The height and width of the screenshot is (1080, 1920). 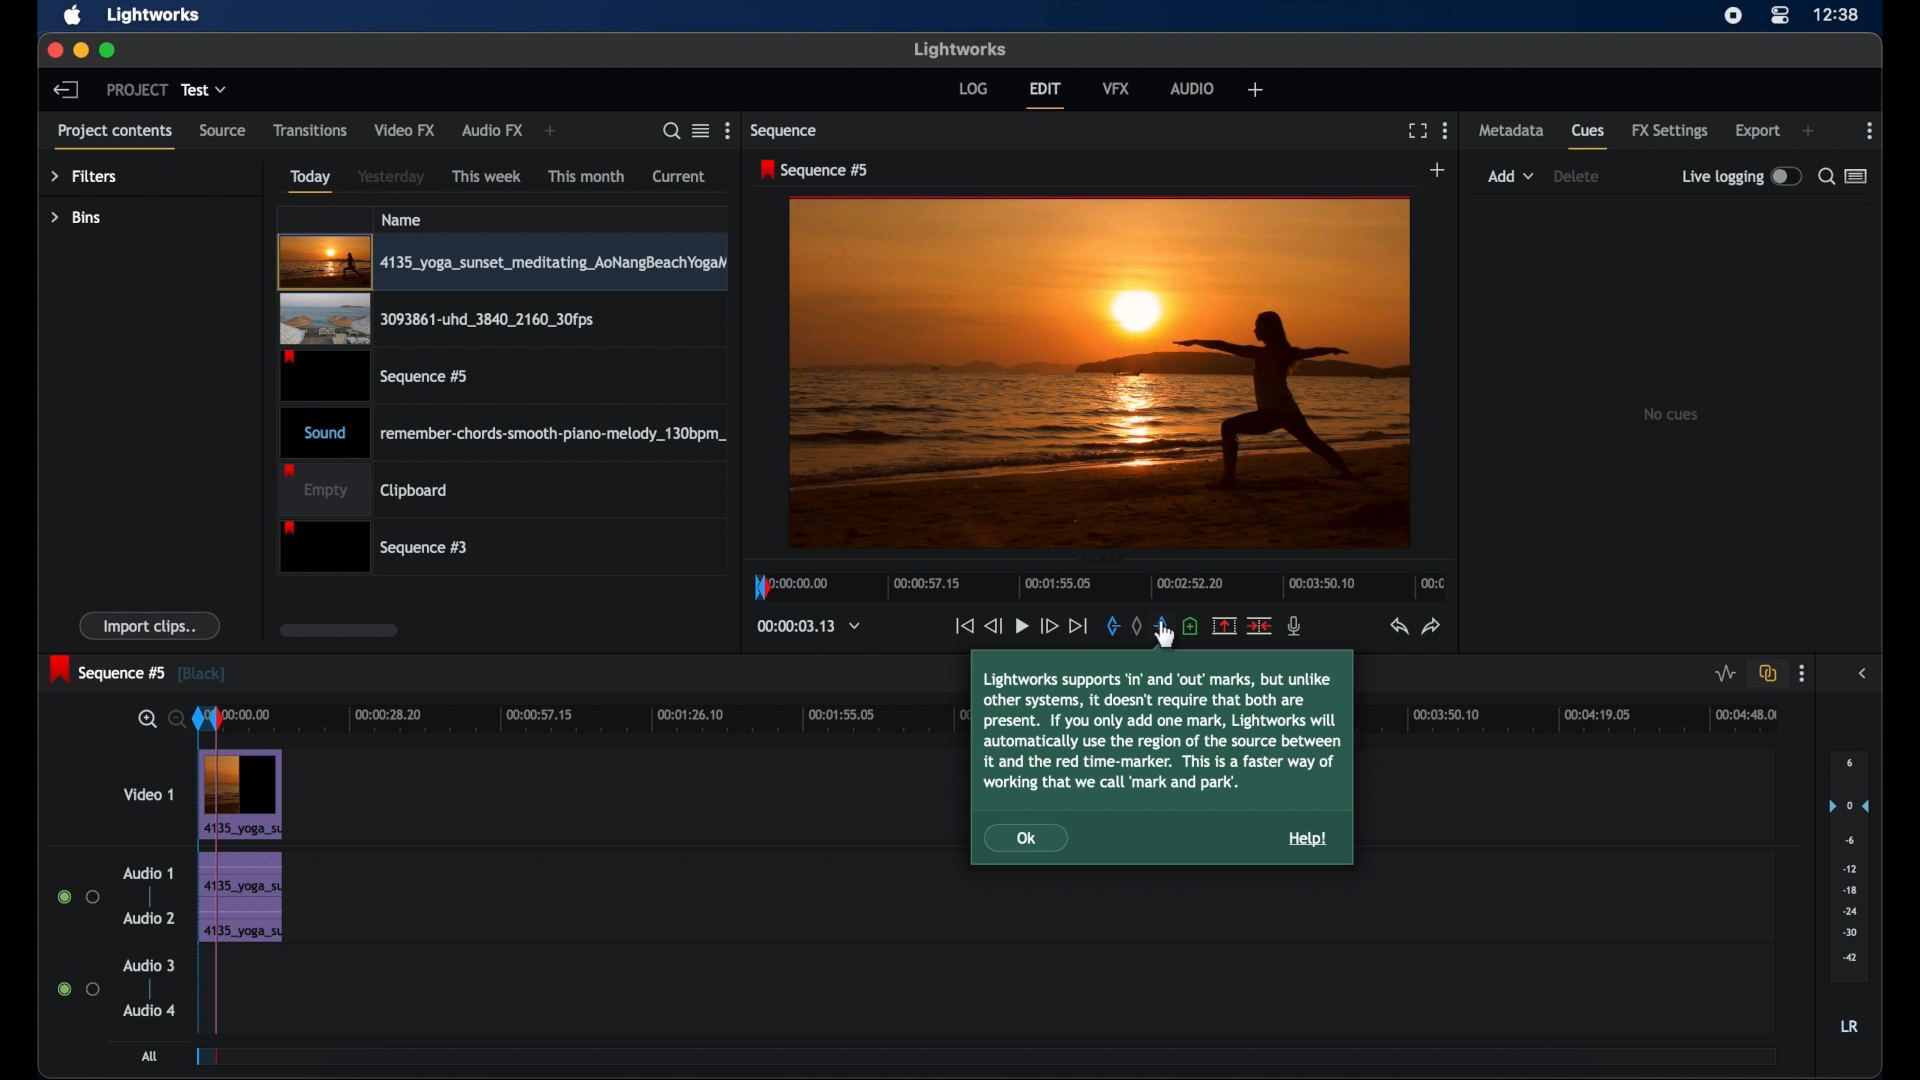 What do you see at coordinates (787, 131) in the screenshot?
I see `sequence` at bounding box center [787, 131].